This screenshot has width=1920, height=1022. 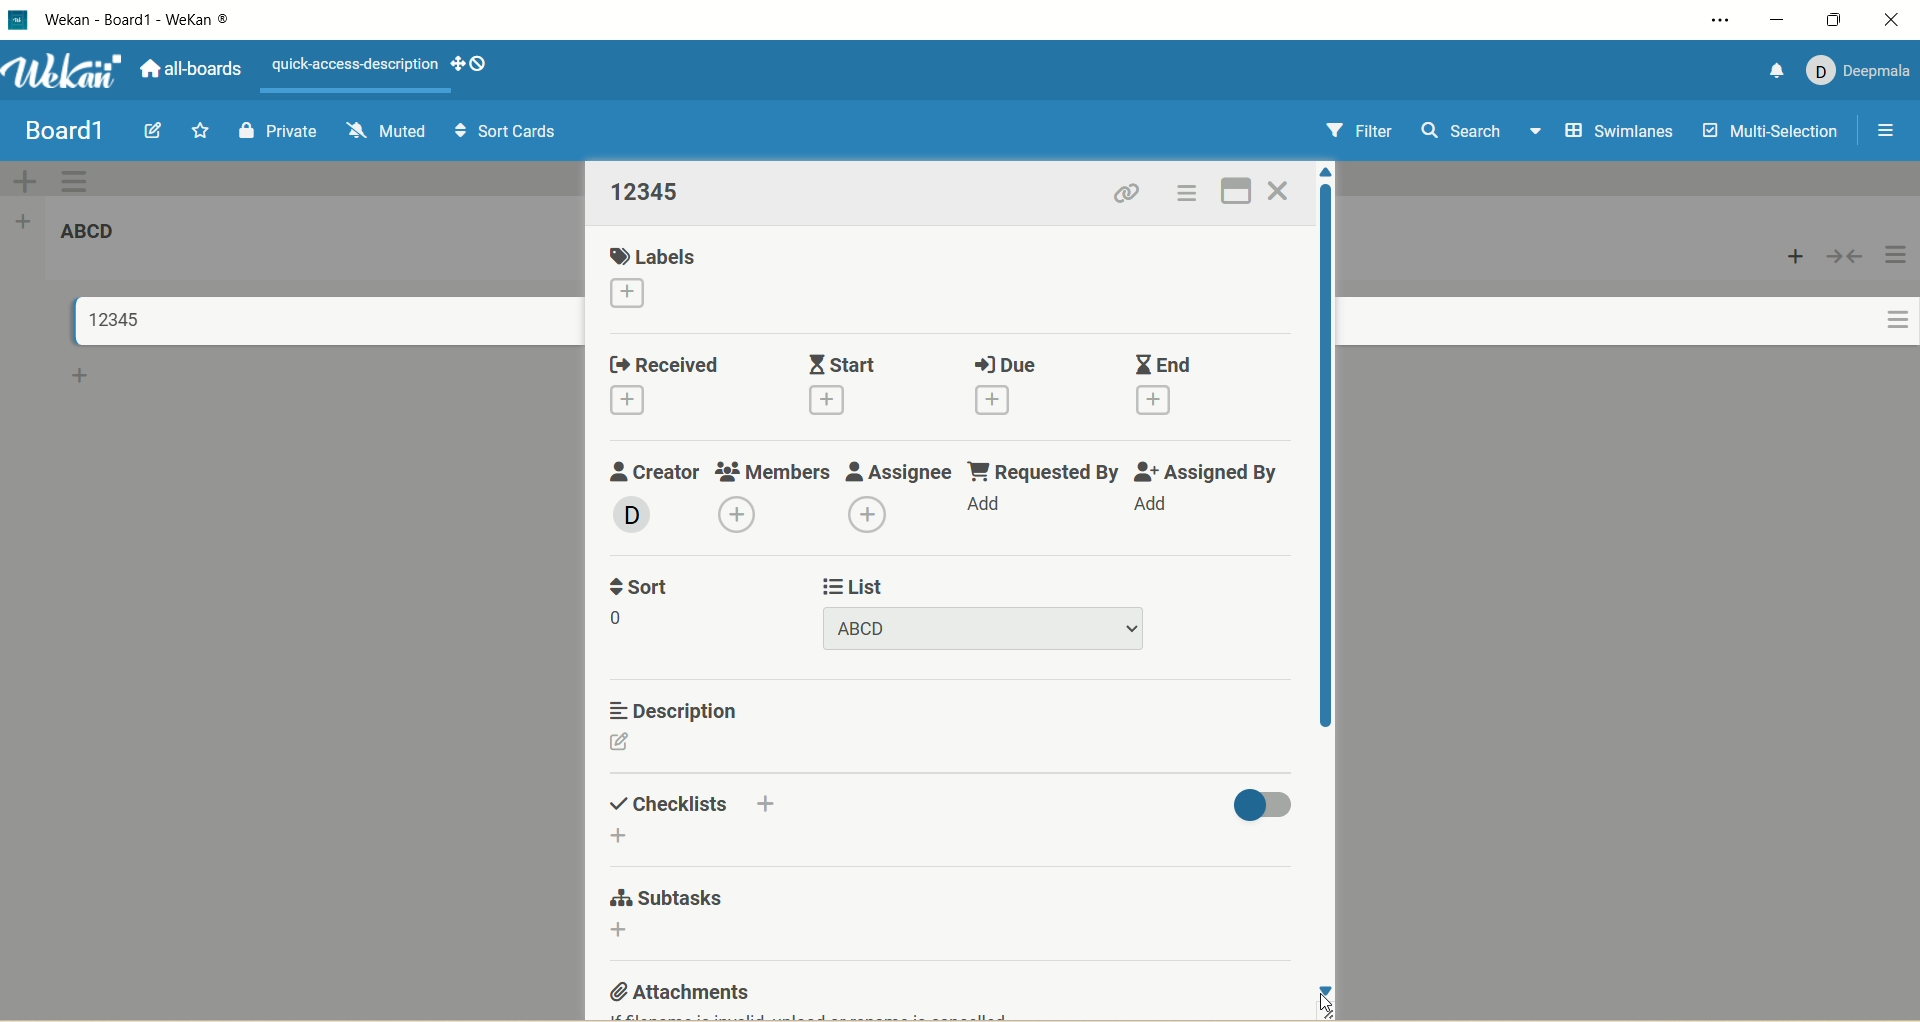 I want to click on copy card link to clipboard, so click(x=1127, y=195).